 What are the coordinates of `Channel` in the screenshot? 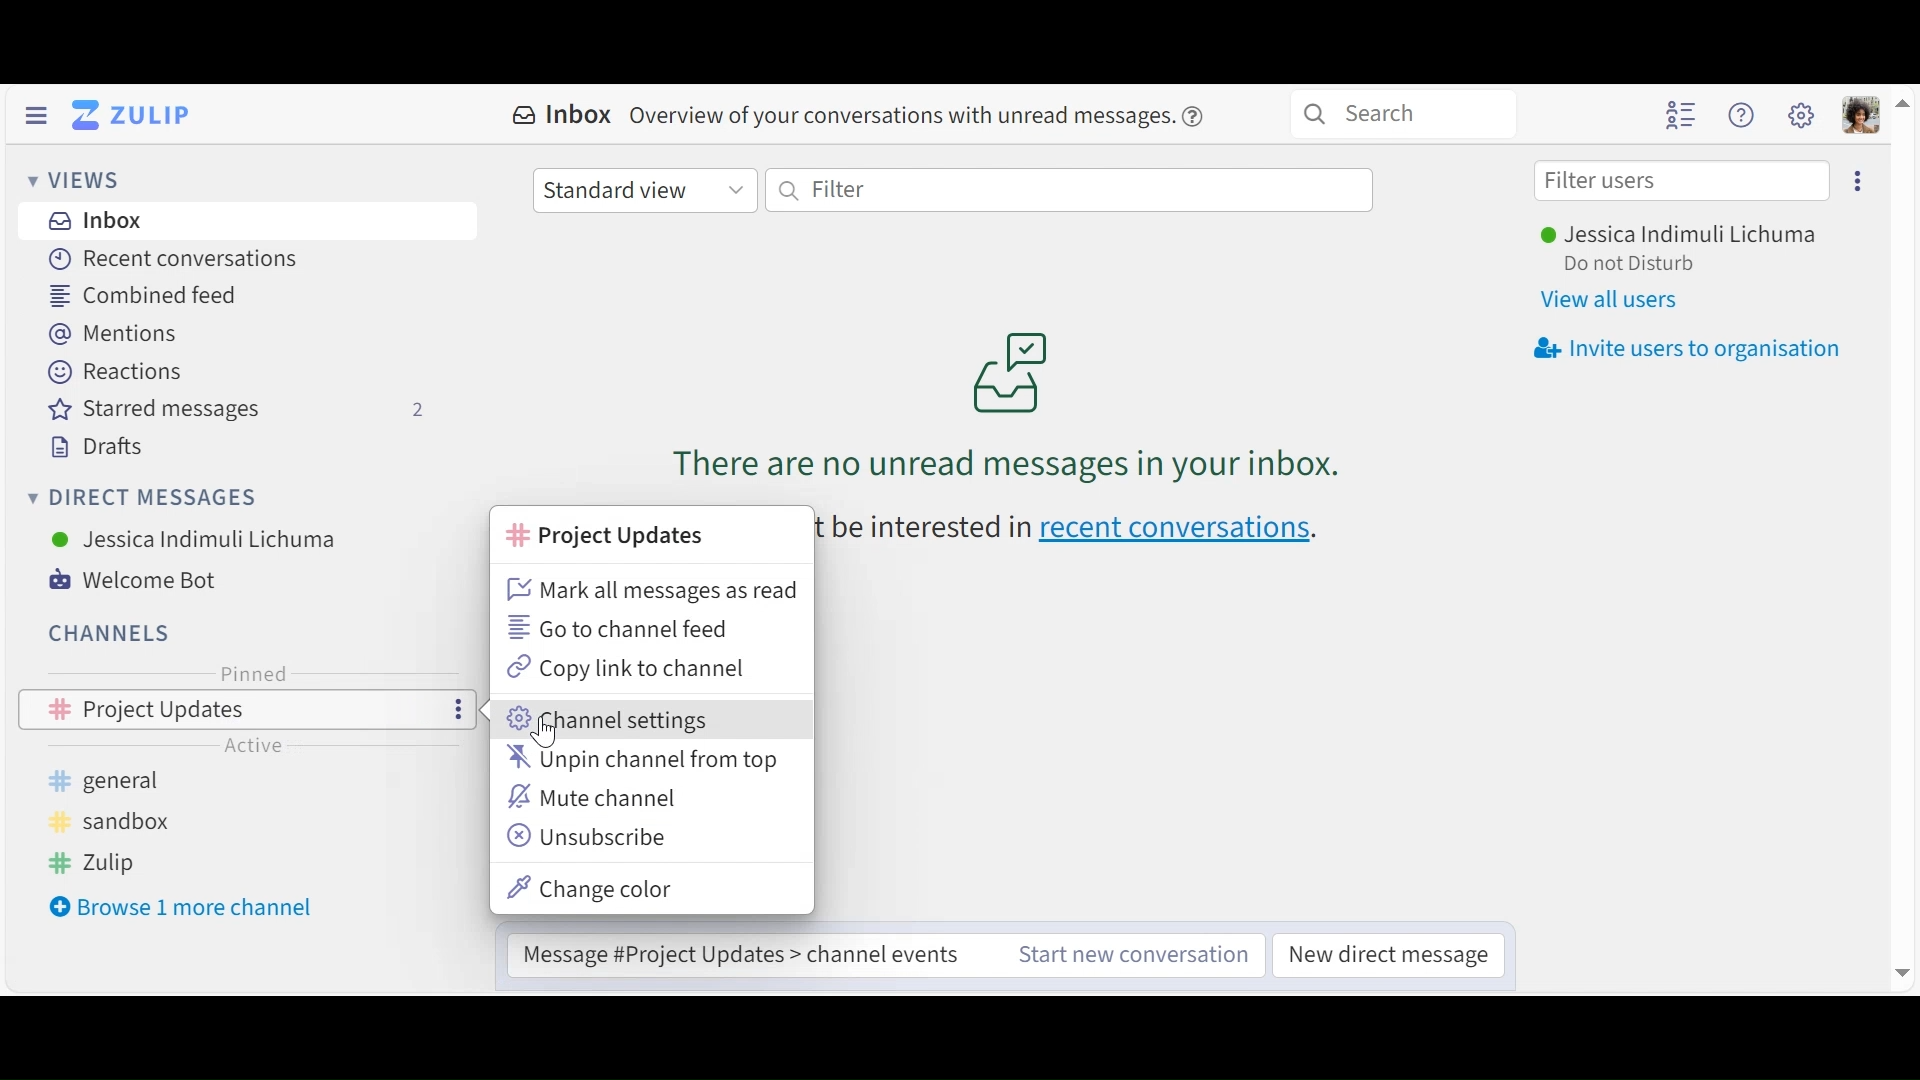 It's located at (248, 709).